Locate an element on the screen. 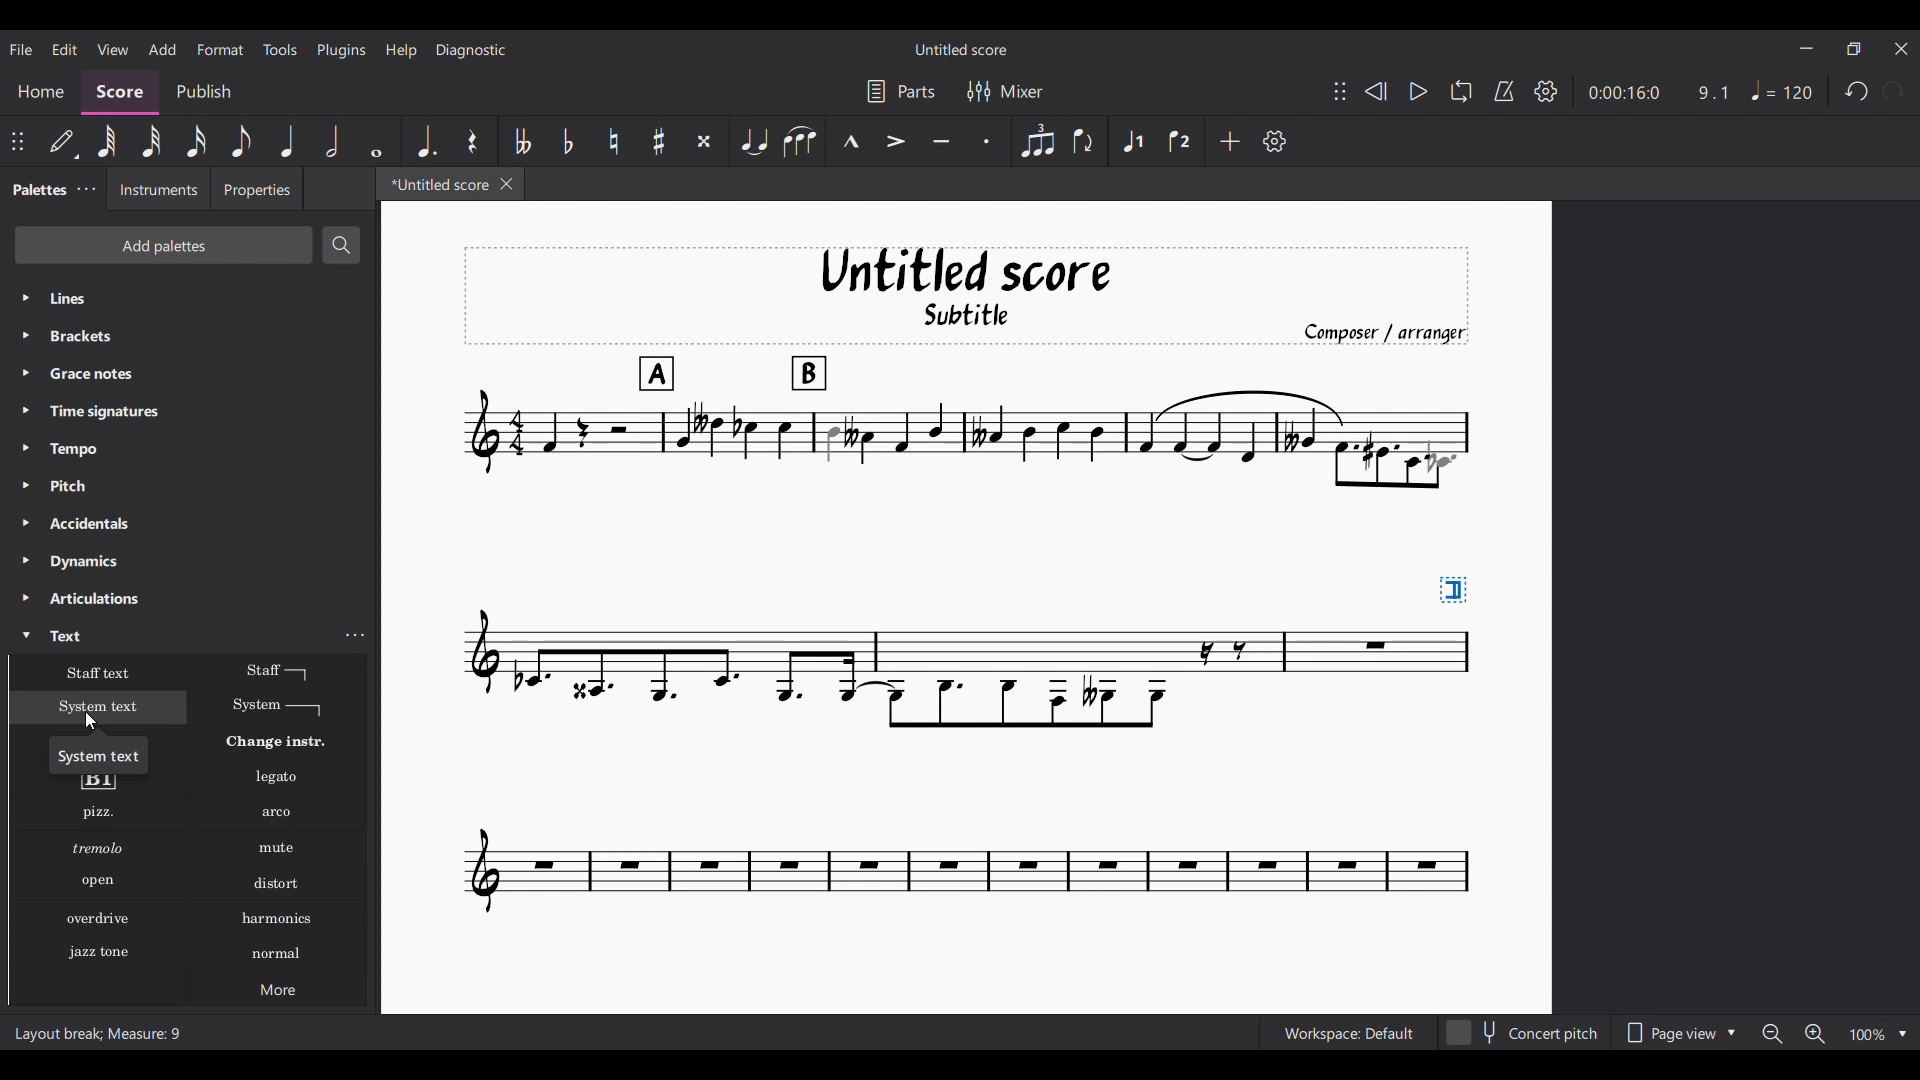  Current score is located at coordinates (965, 582).